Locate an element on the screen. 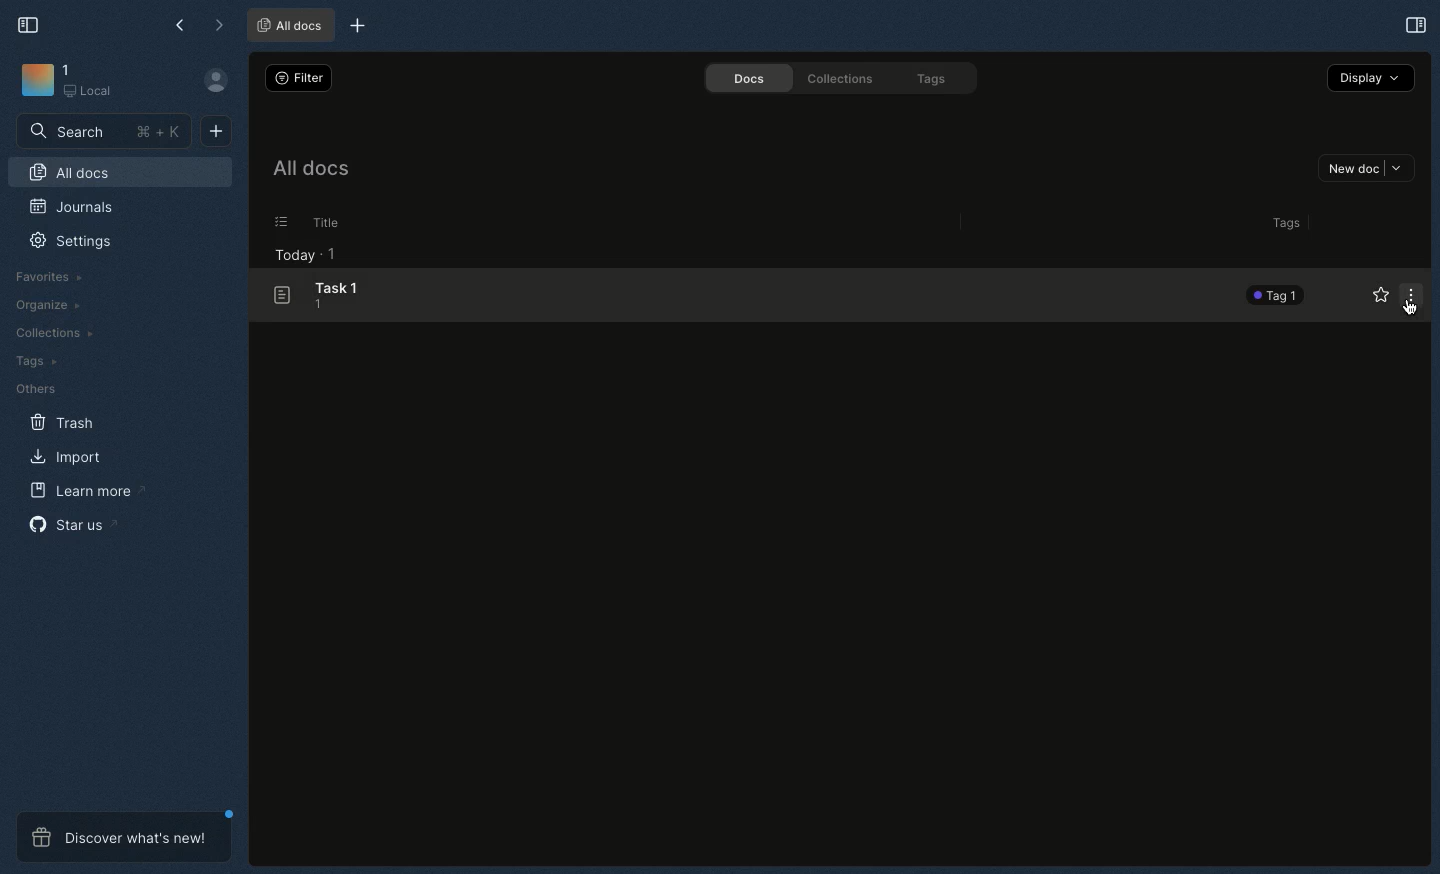  New doc is located at coordinates (1362, 169).